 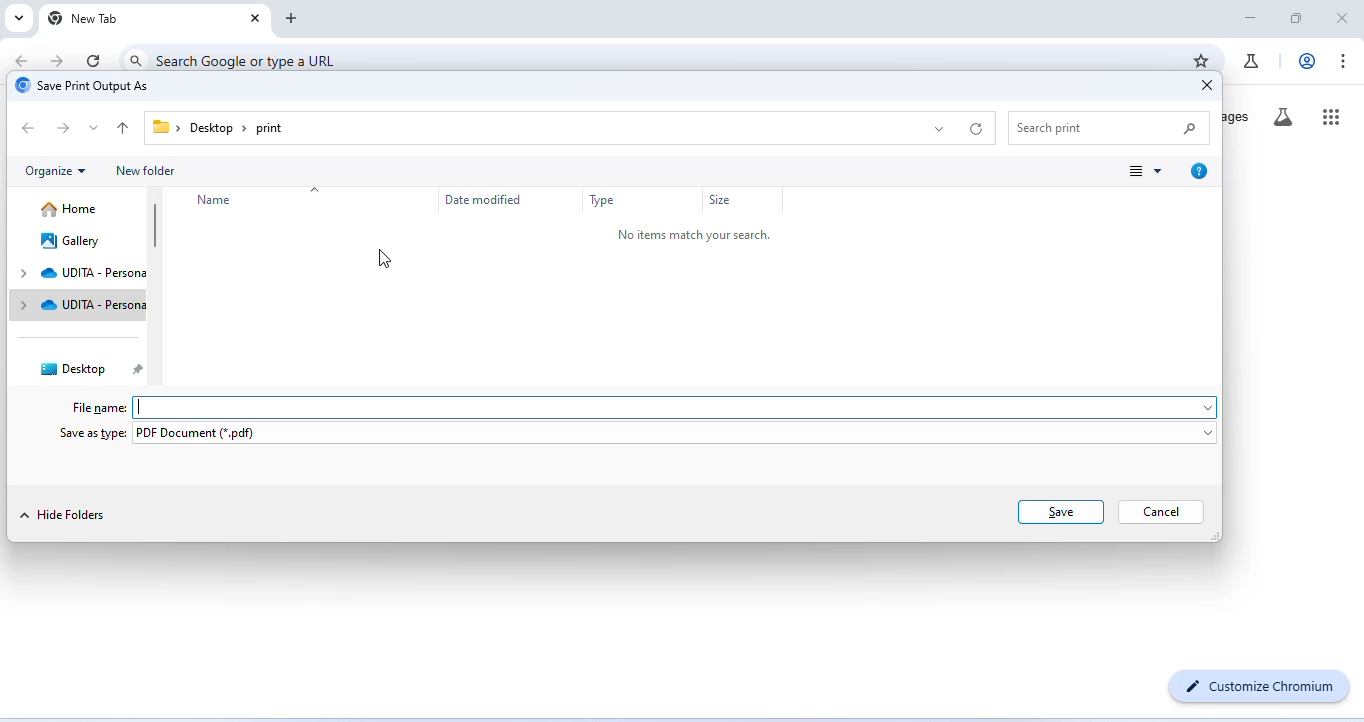 What do you see at coordinates (88, 369) in the screenshot?
I see `desktop` at bounding box center [88, 369].